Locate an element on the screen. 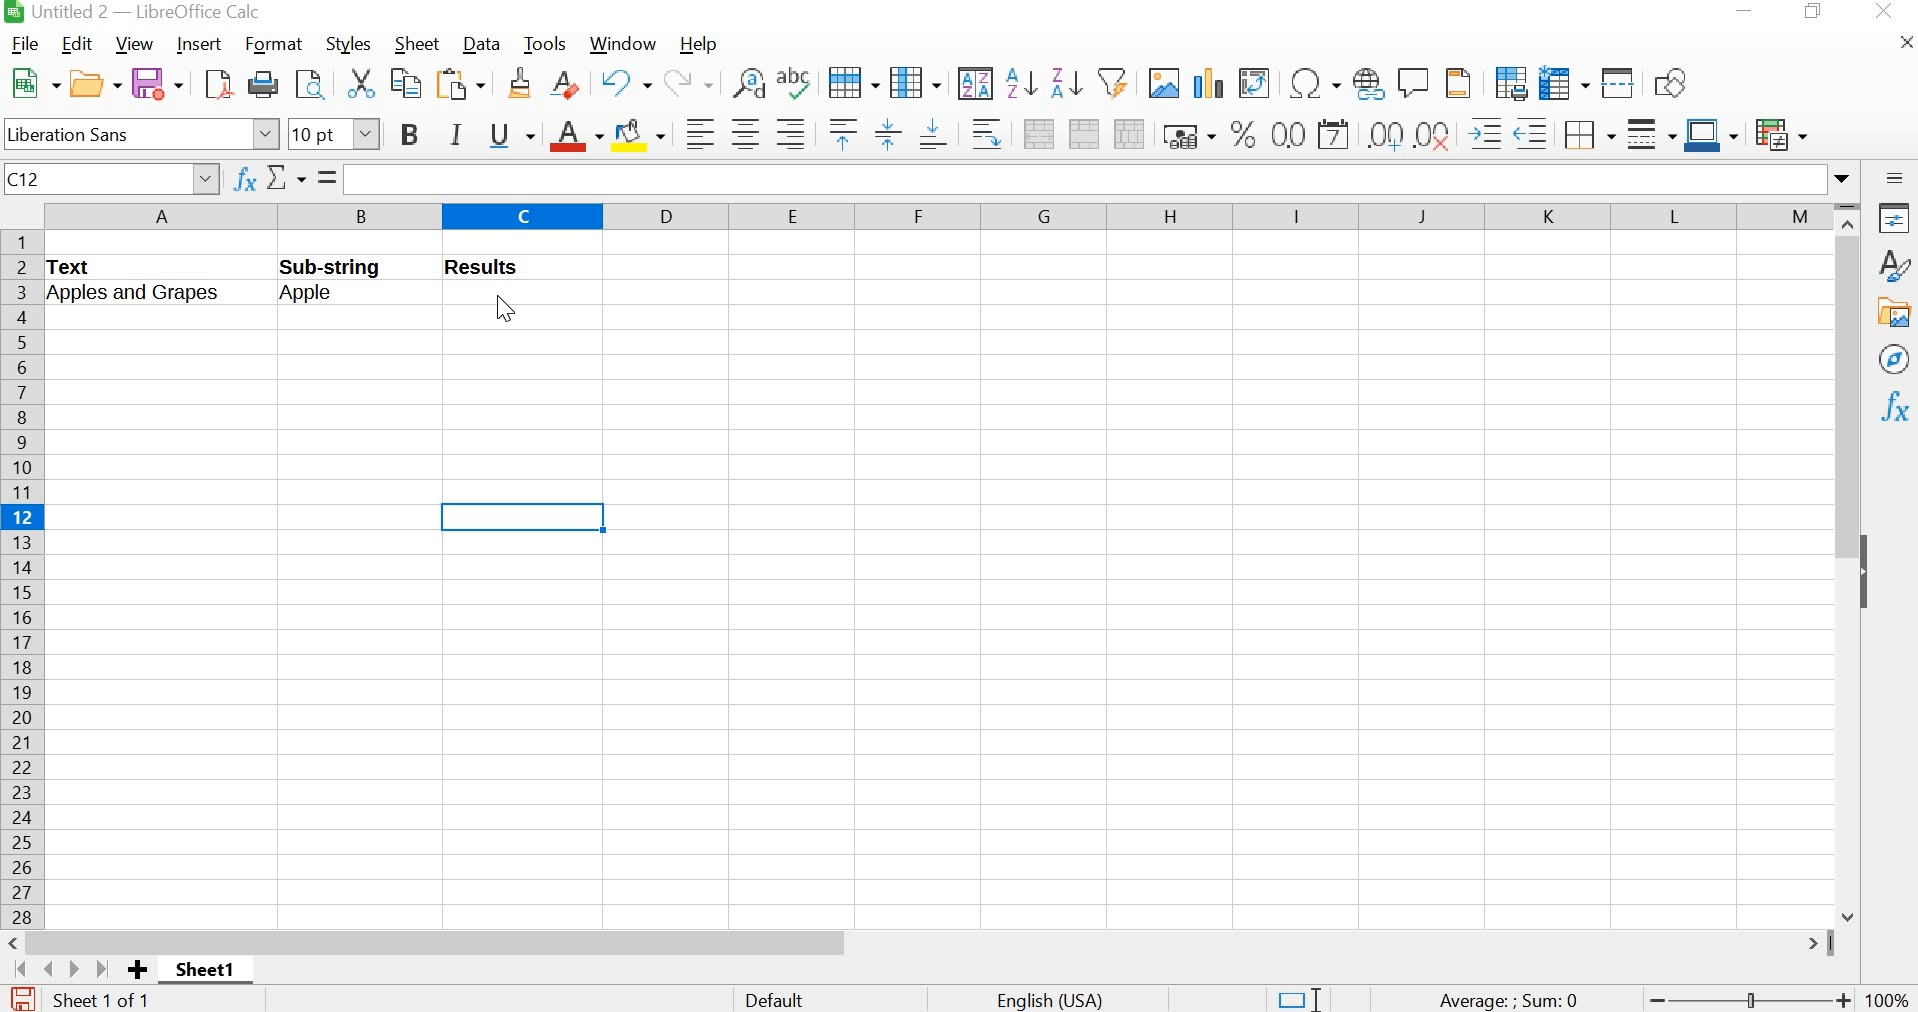  selected cell is located at coordinates (527, 520).